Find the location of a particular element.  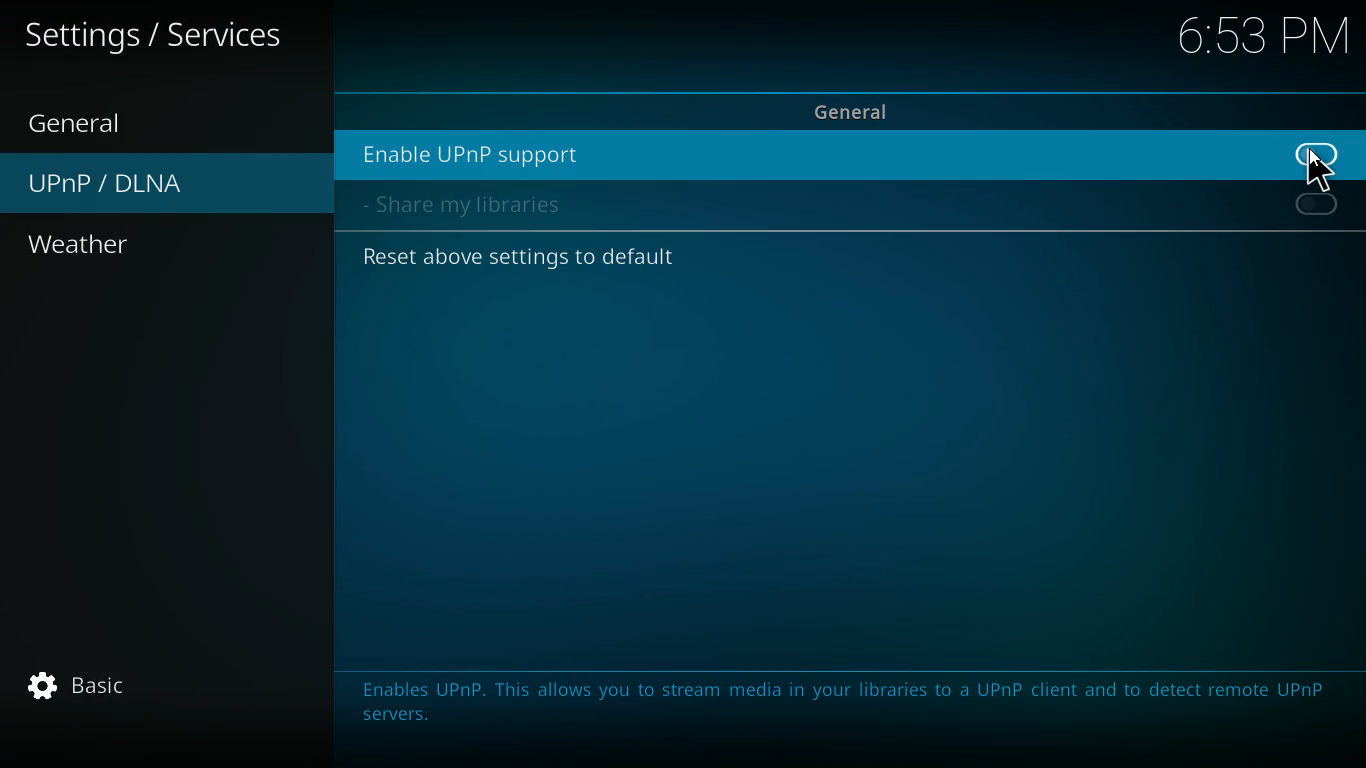

general is located at coordinates (87, 118).